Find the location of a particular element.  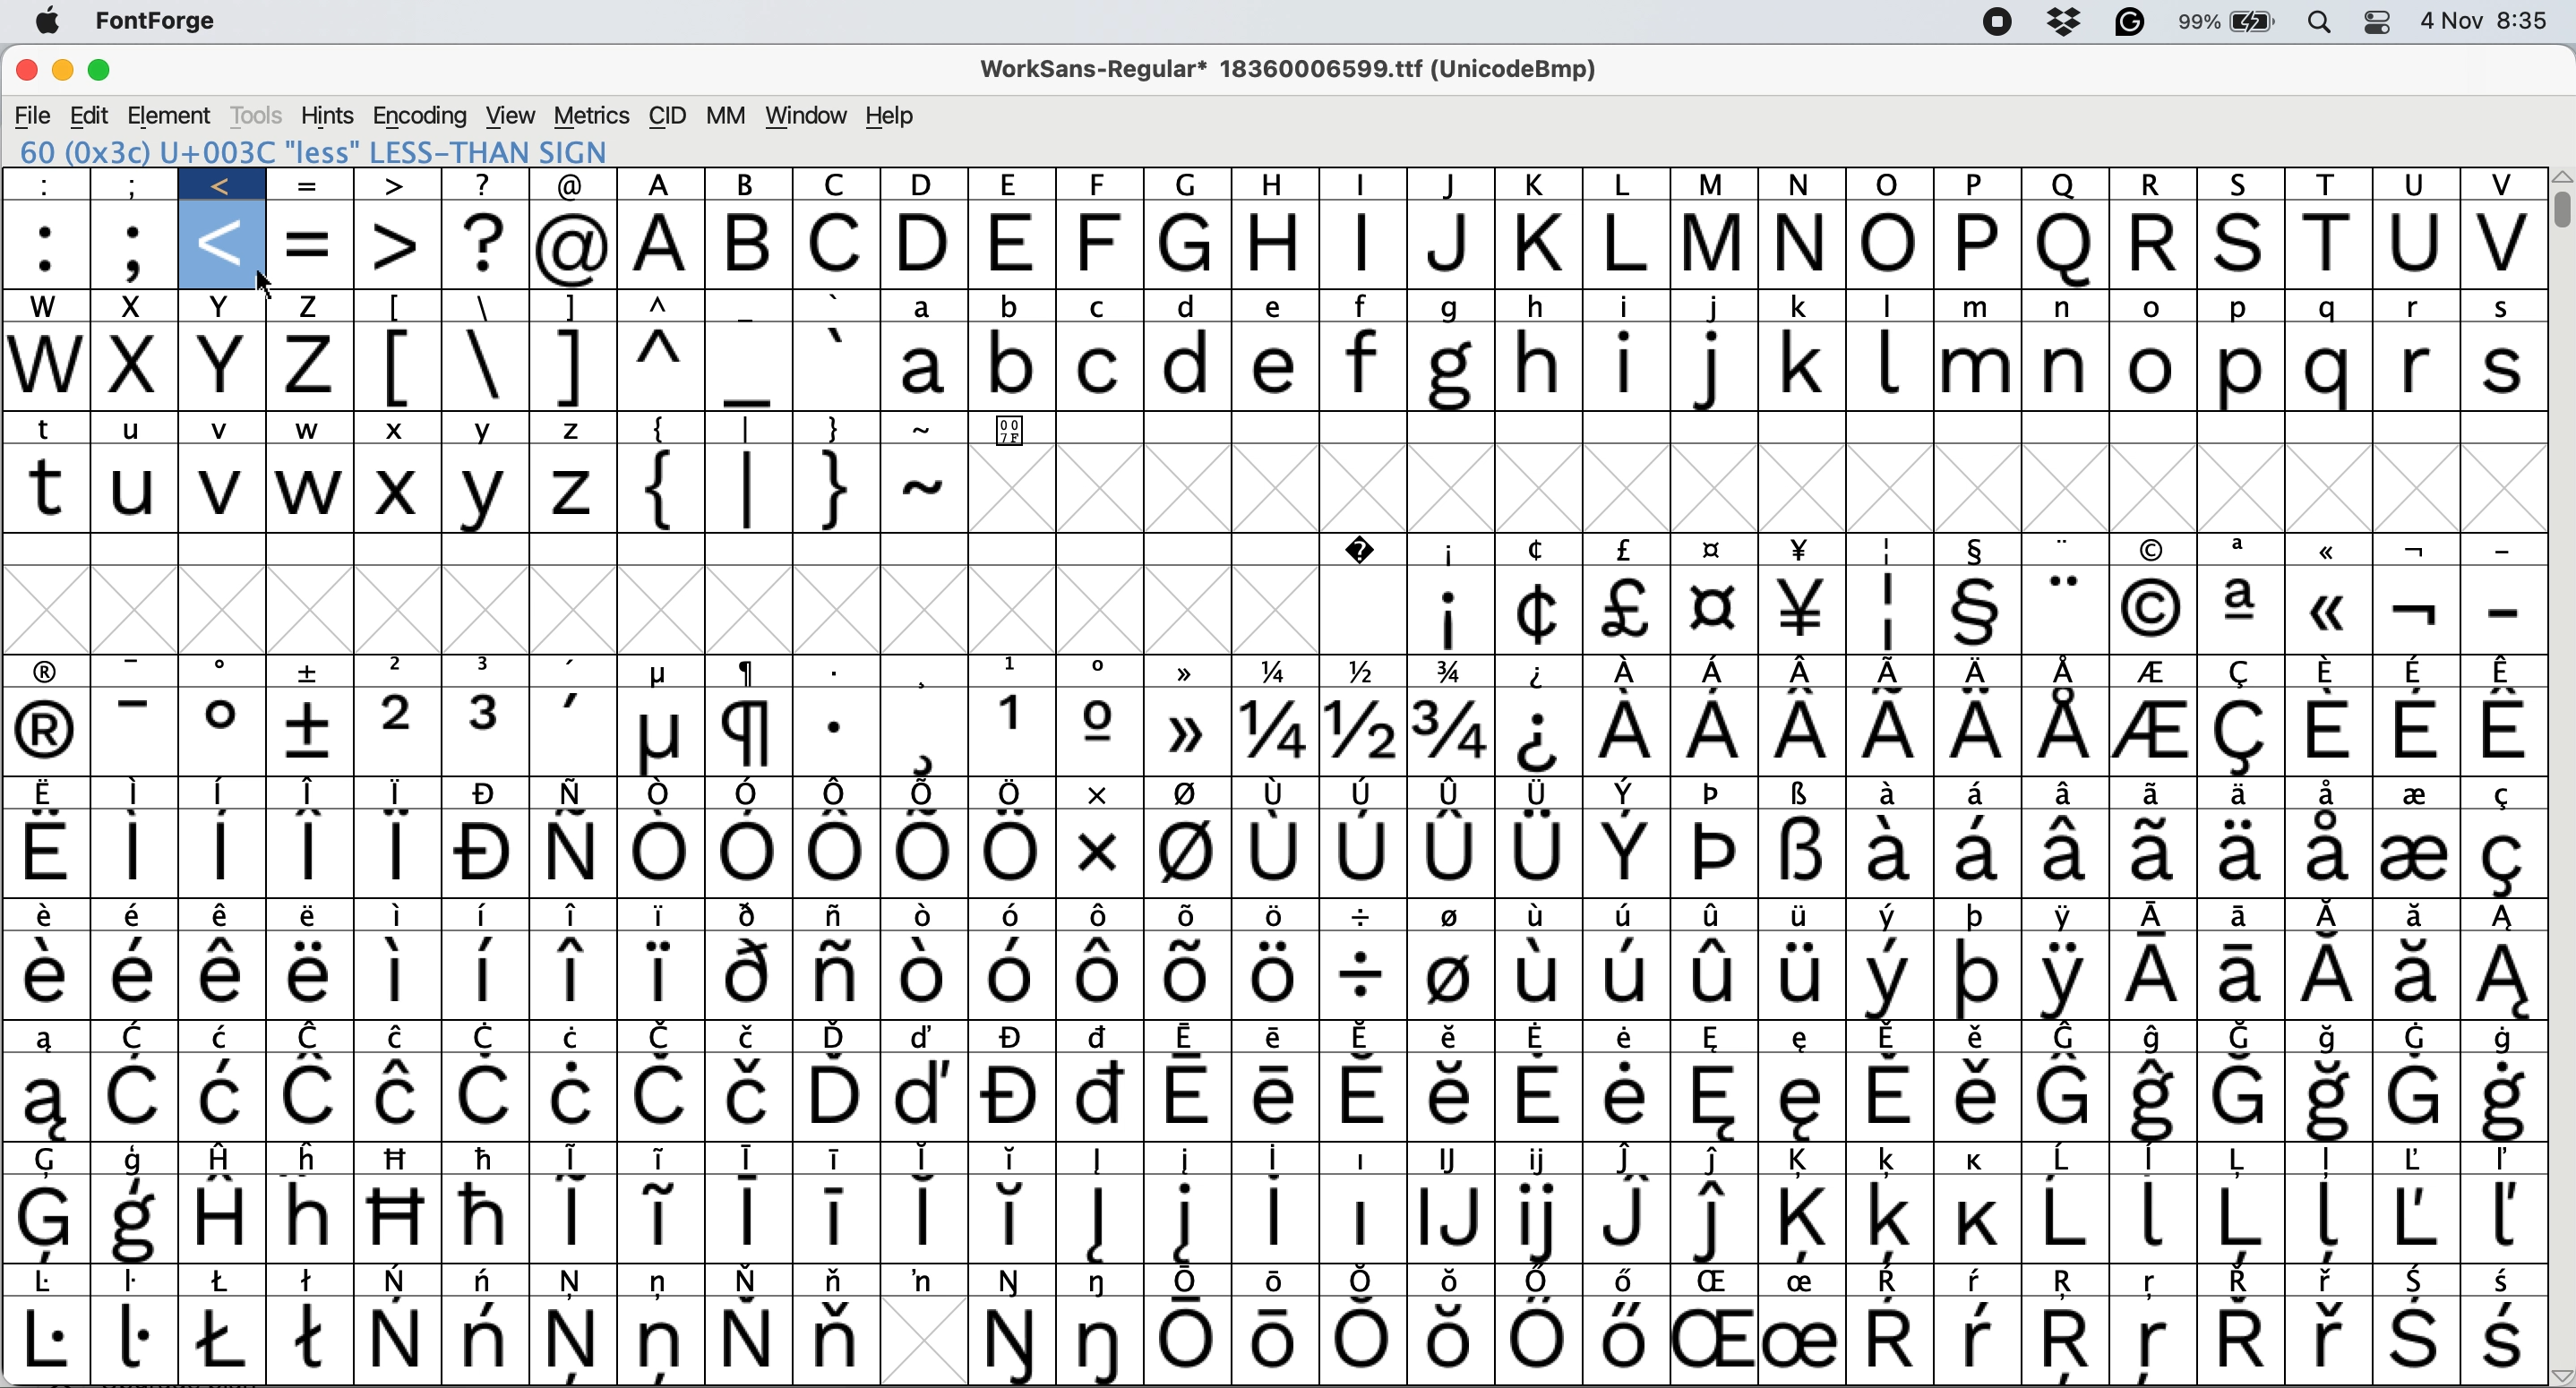

Symbol is located at coordinates (1625, 974).